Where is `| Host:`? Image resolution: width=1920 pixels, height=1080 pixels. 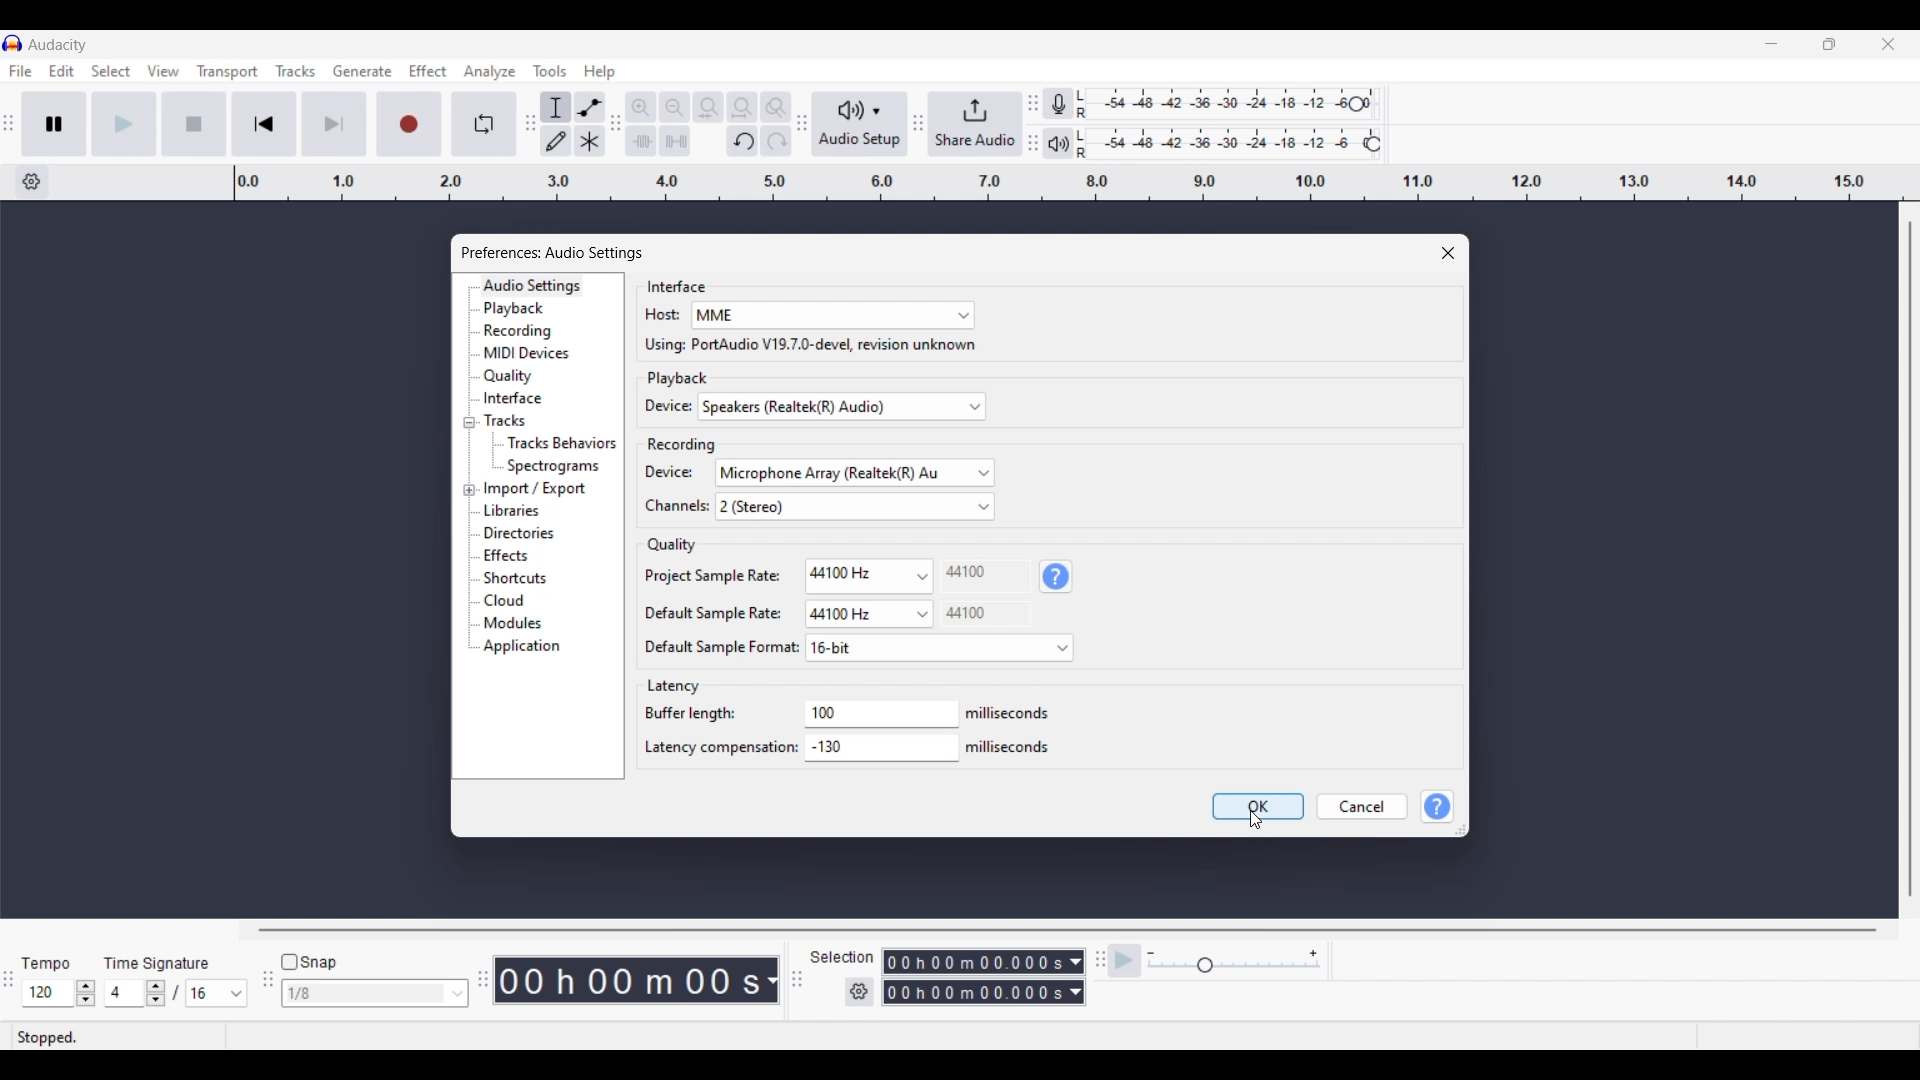
| Host: is located at coordinates (651, 316).